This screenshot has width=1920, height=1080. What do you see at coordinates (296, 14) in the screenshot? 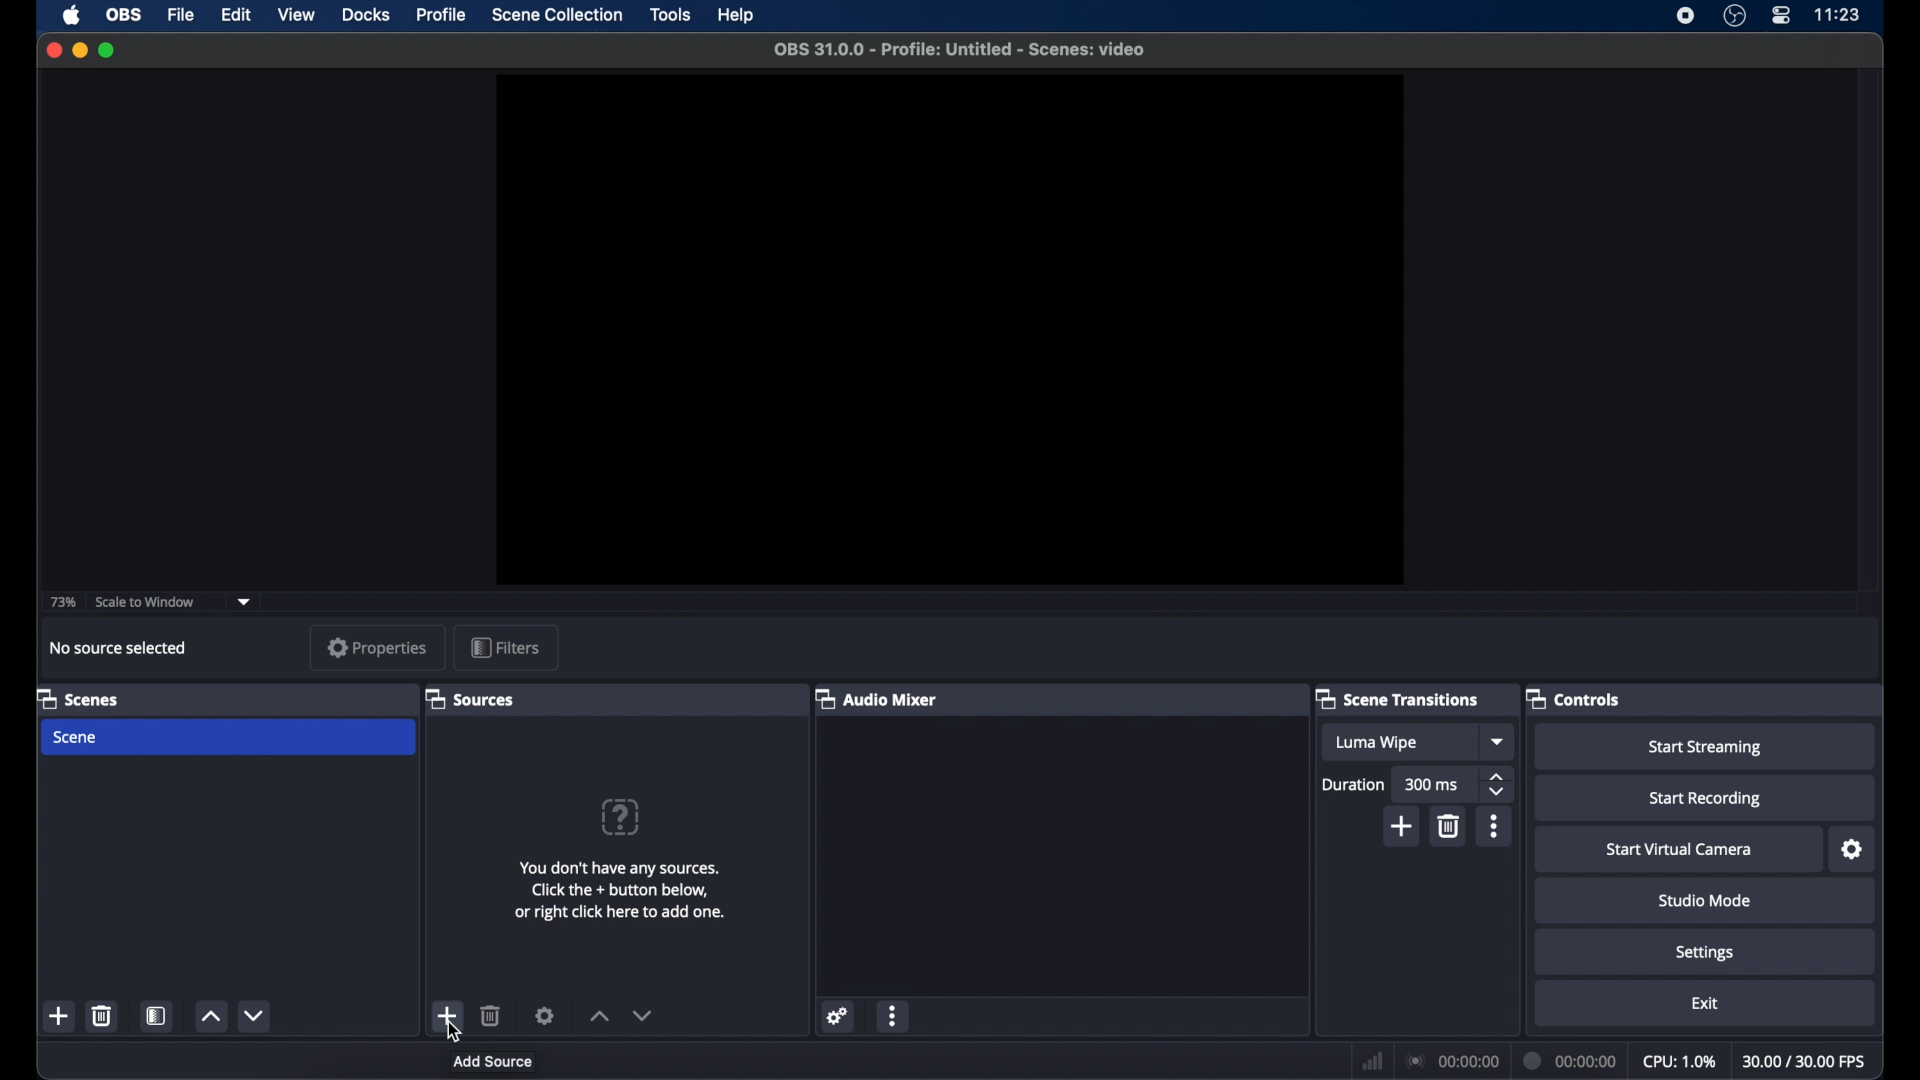
I see `view` at bounding box center [296, 14].